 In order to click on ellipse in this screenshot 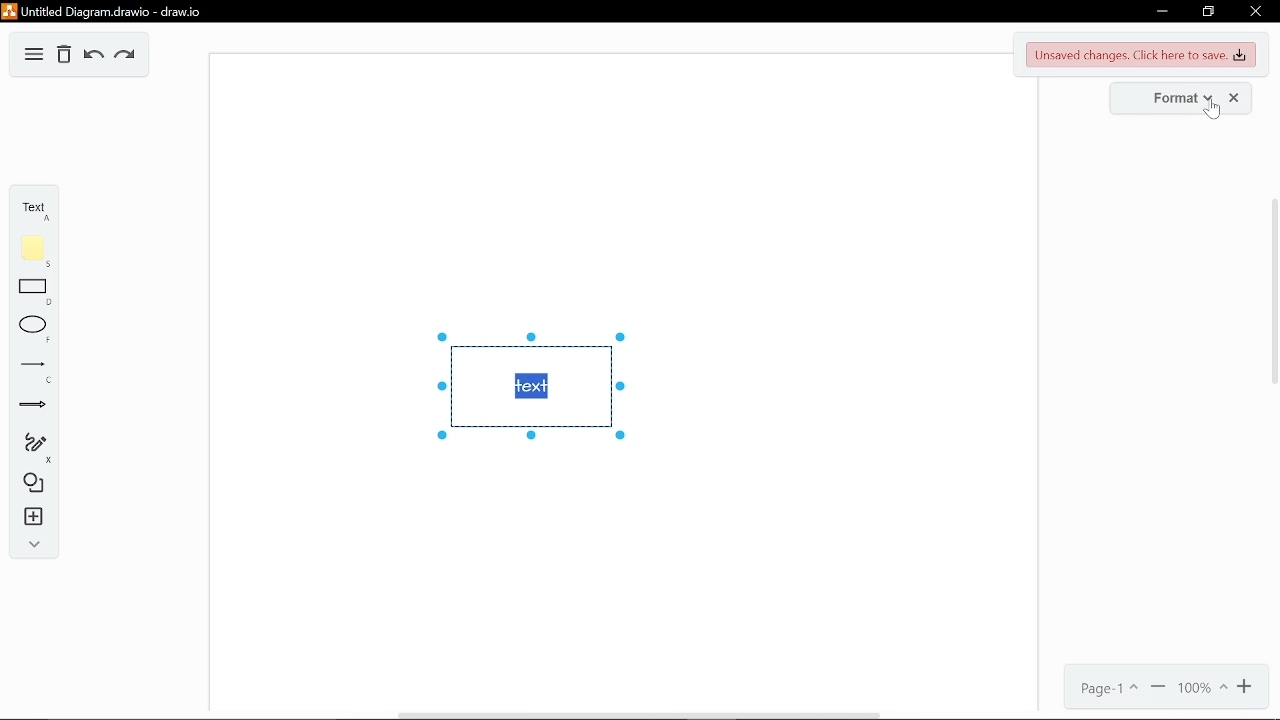, I will do `click(30, 330)`.